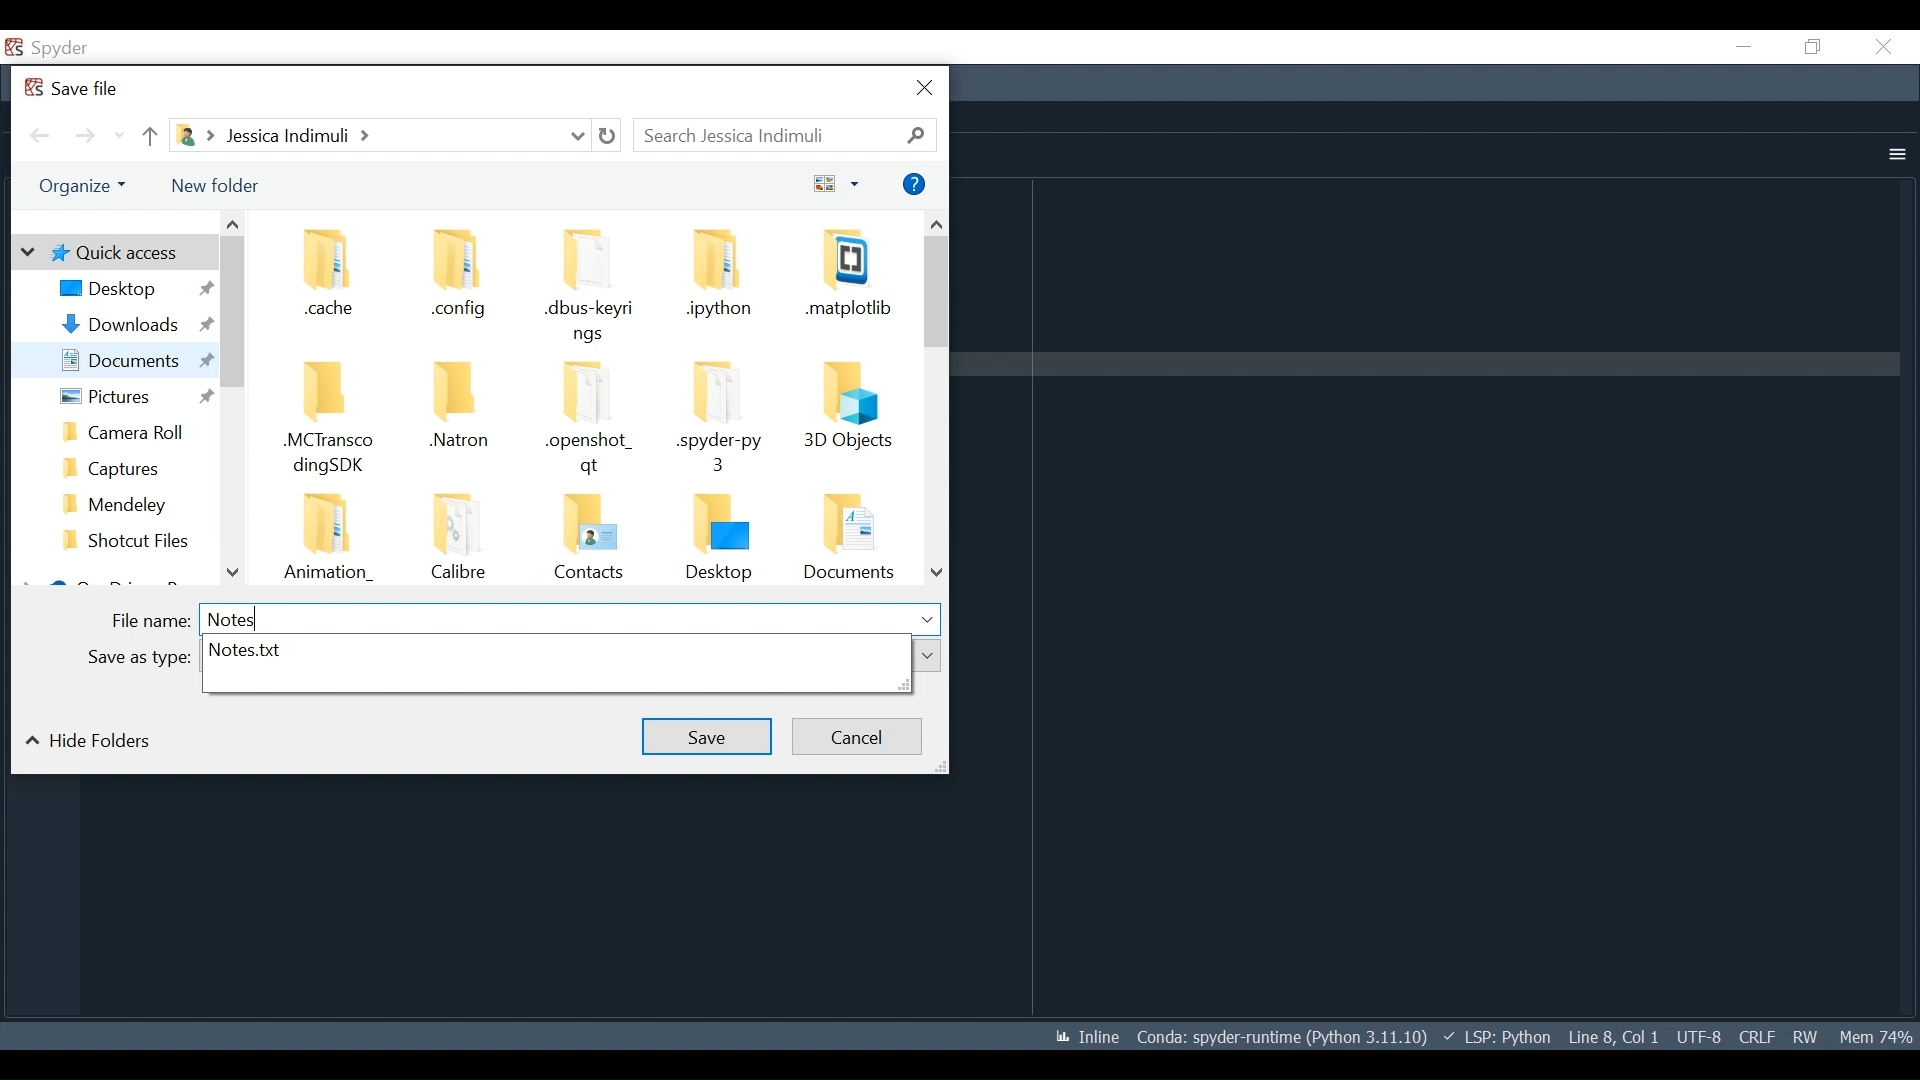 The image size is (1920, 1080). Describe the element at coordinates (111, 252) in the screenshot. I see `Quick Access` at that location.